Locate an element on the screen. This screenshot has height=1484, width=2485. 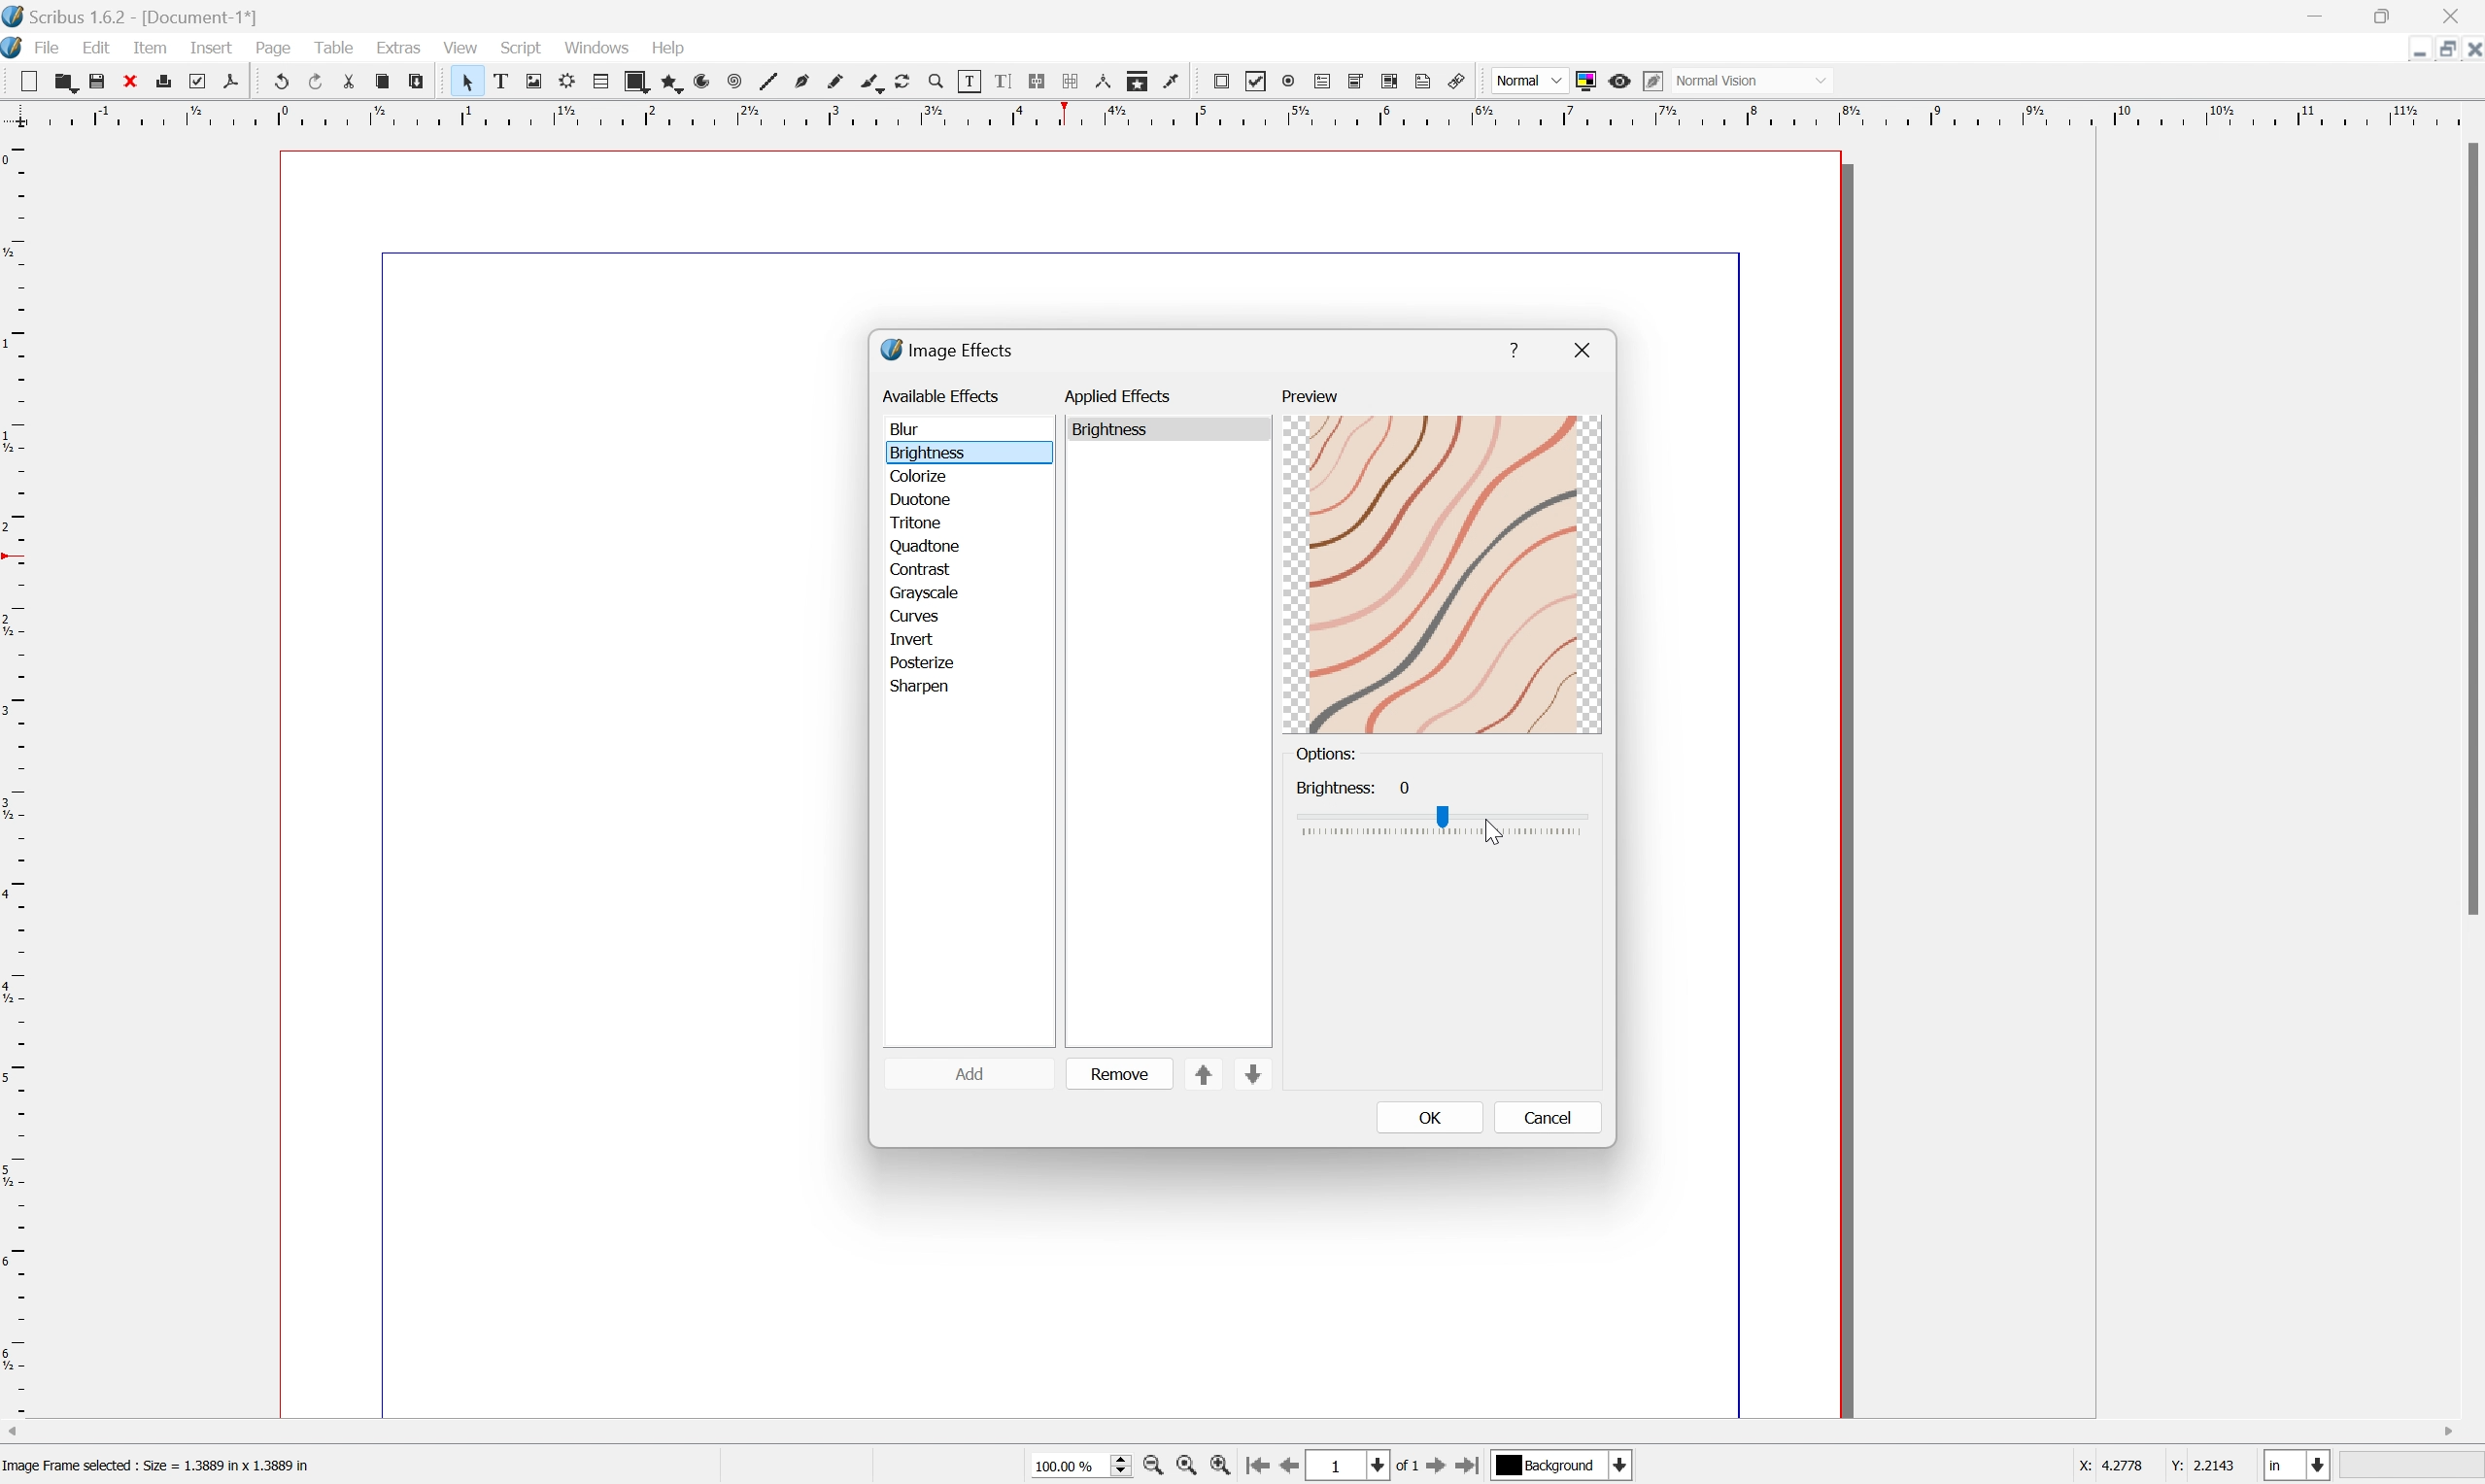
sort is located at coordinates (1232, 1075).